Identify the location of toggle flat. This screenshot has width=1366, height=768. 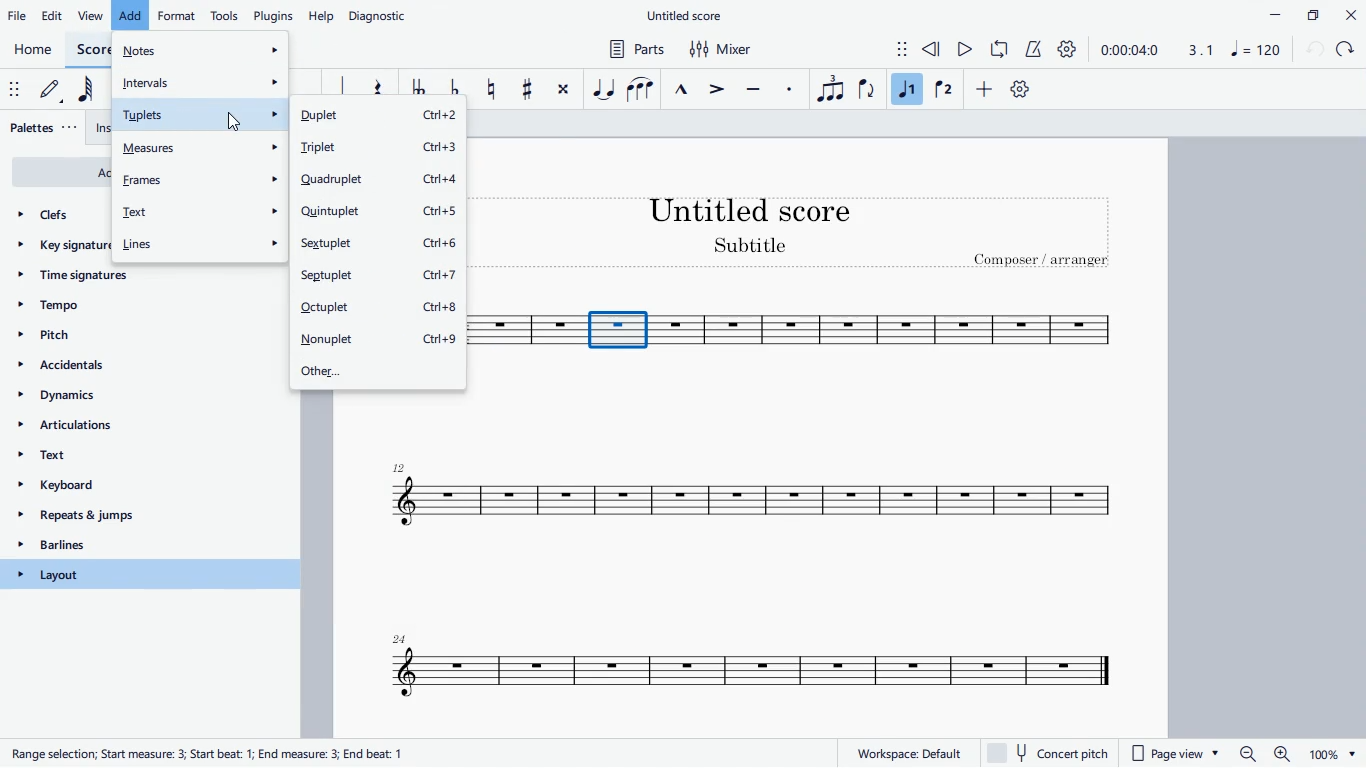
(455, 91).